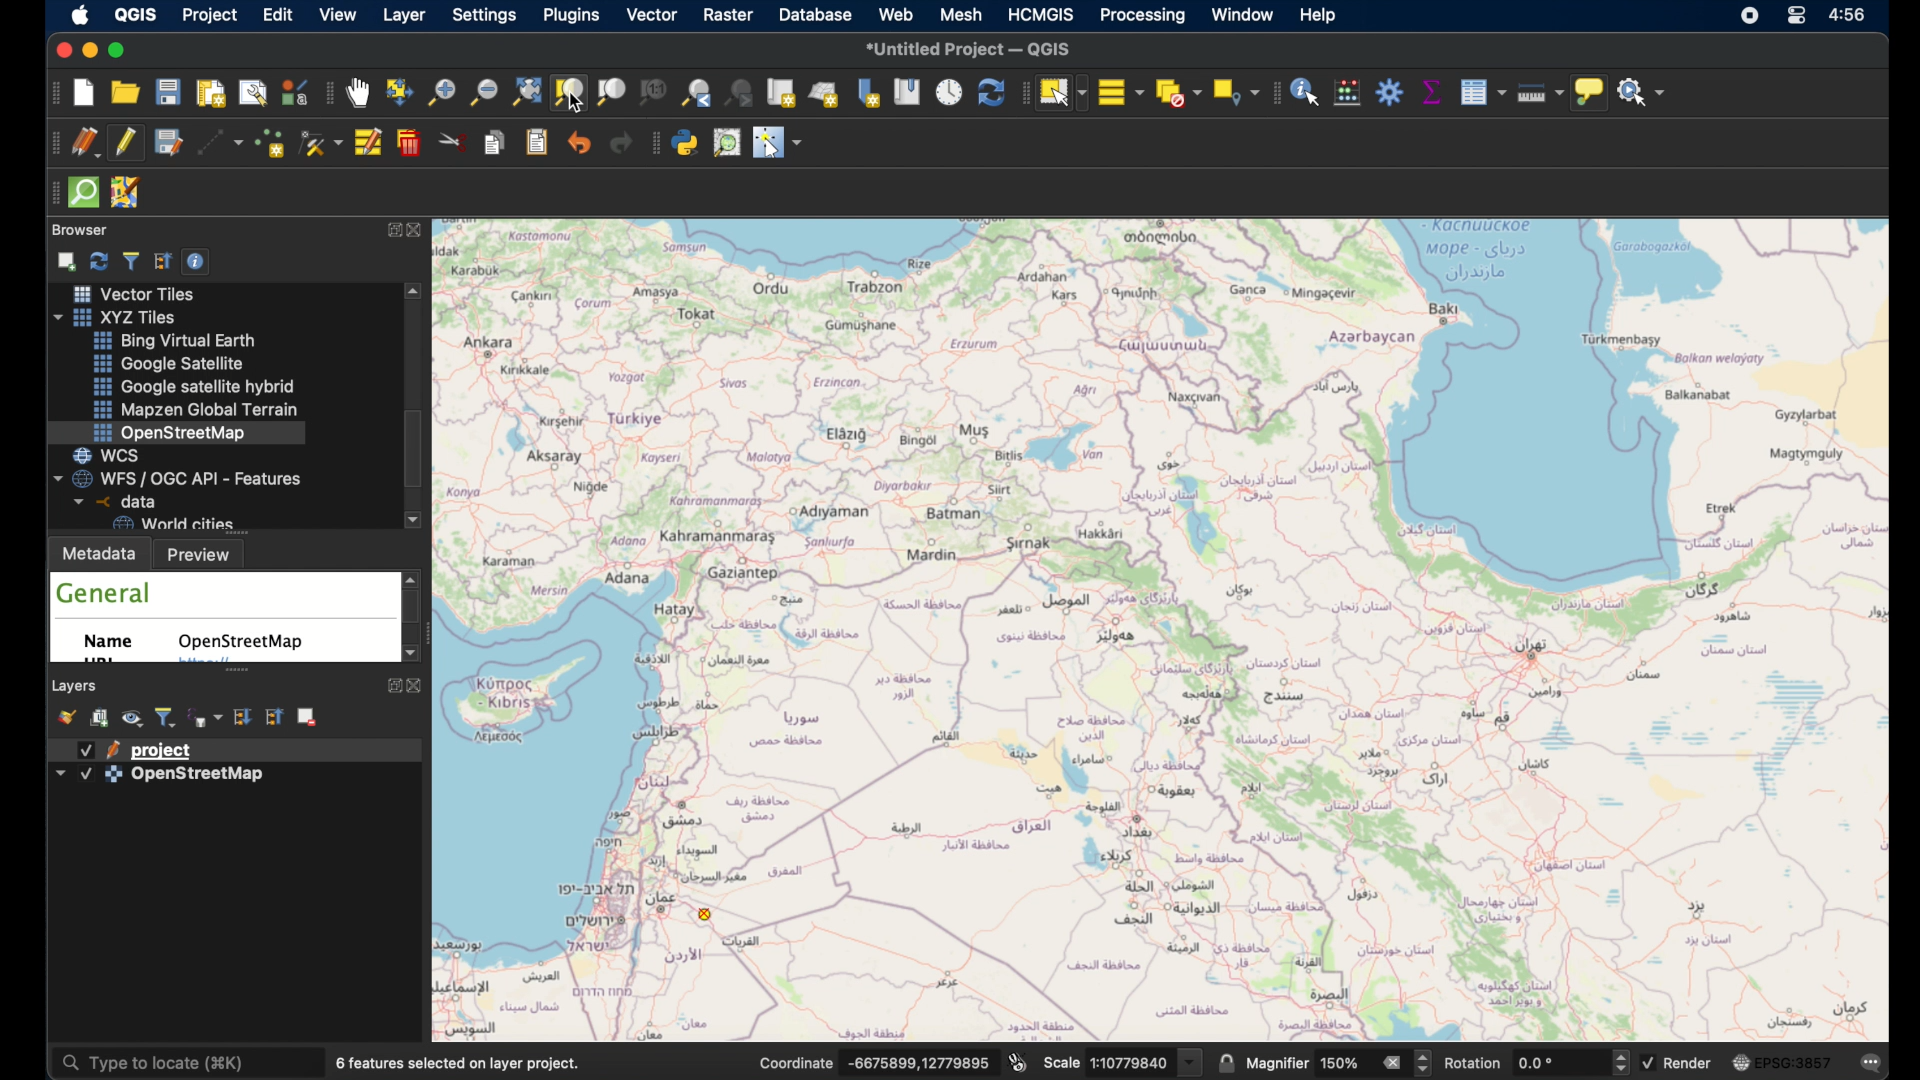 This screenshot has height=1080, width=1920. I want to click on project toolbar, so click(50, 95).